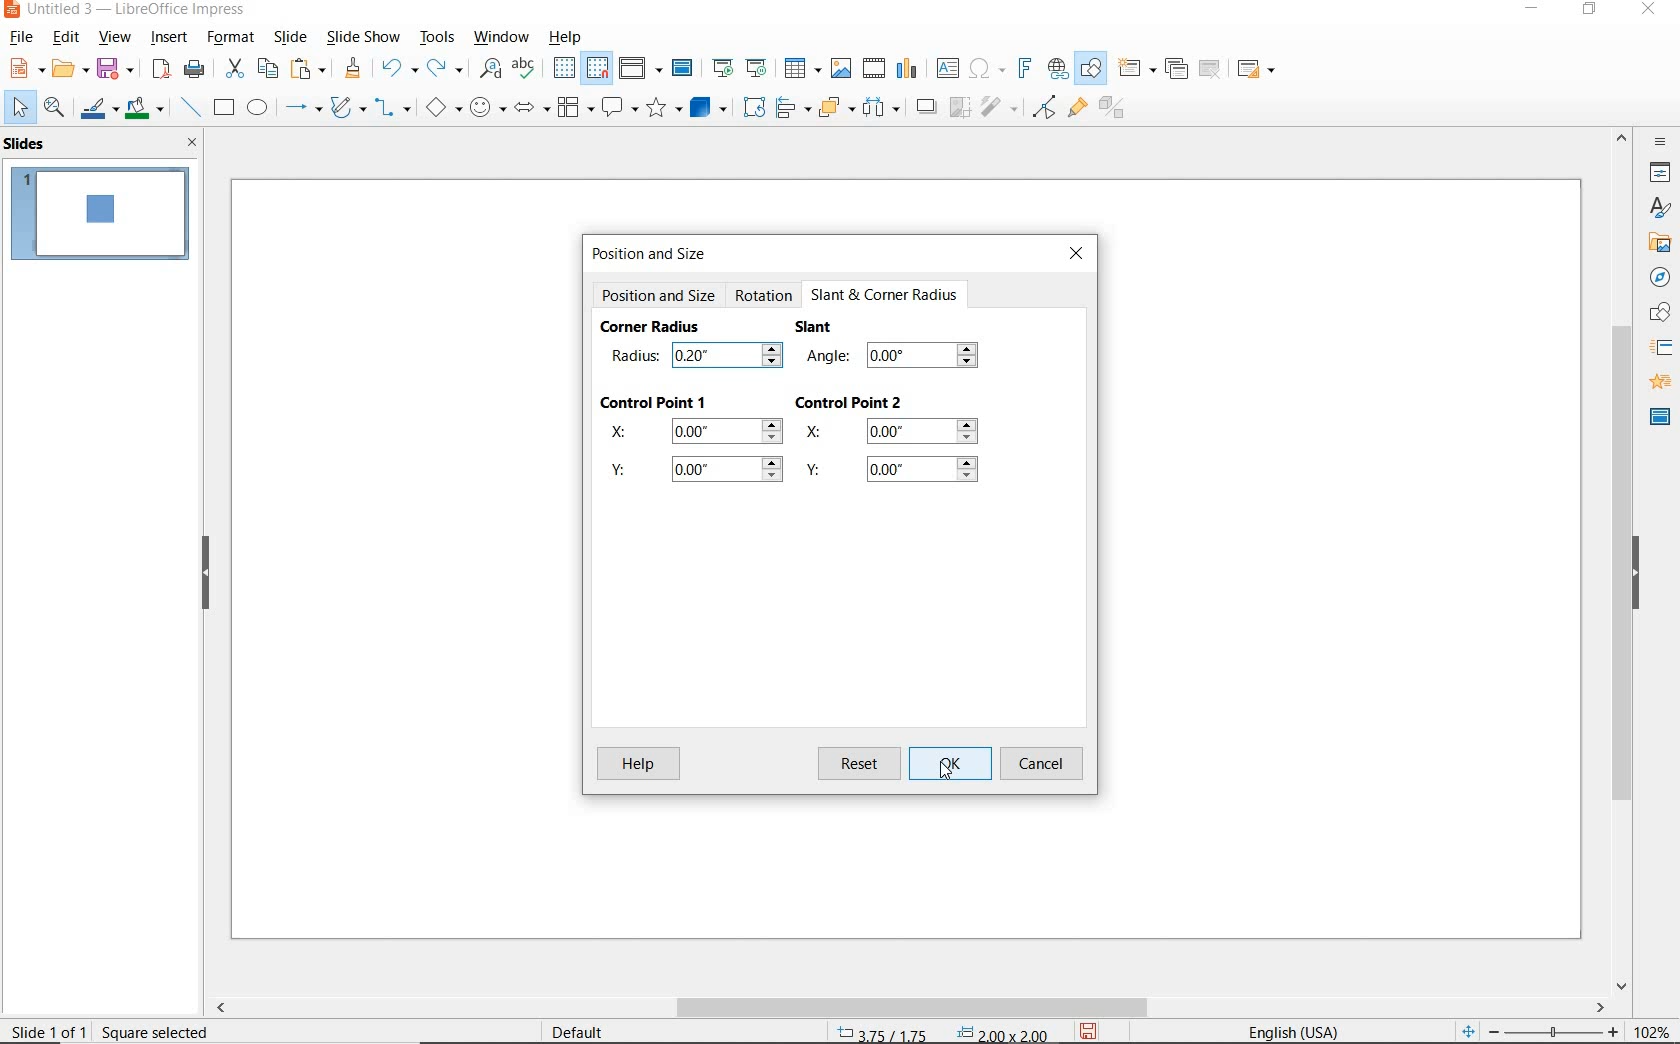  I want to click on cut, so click(232, 68).